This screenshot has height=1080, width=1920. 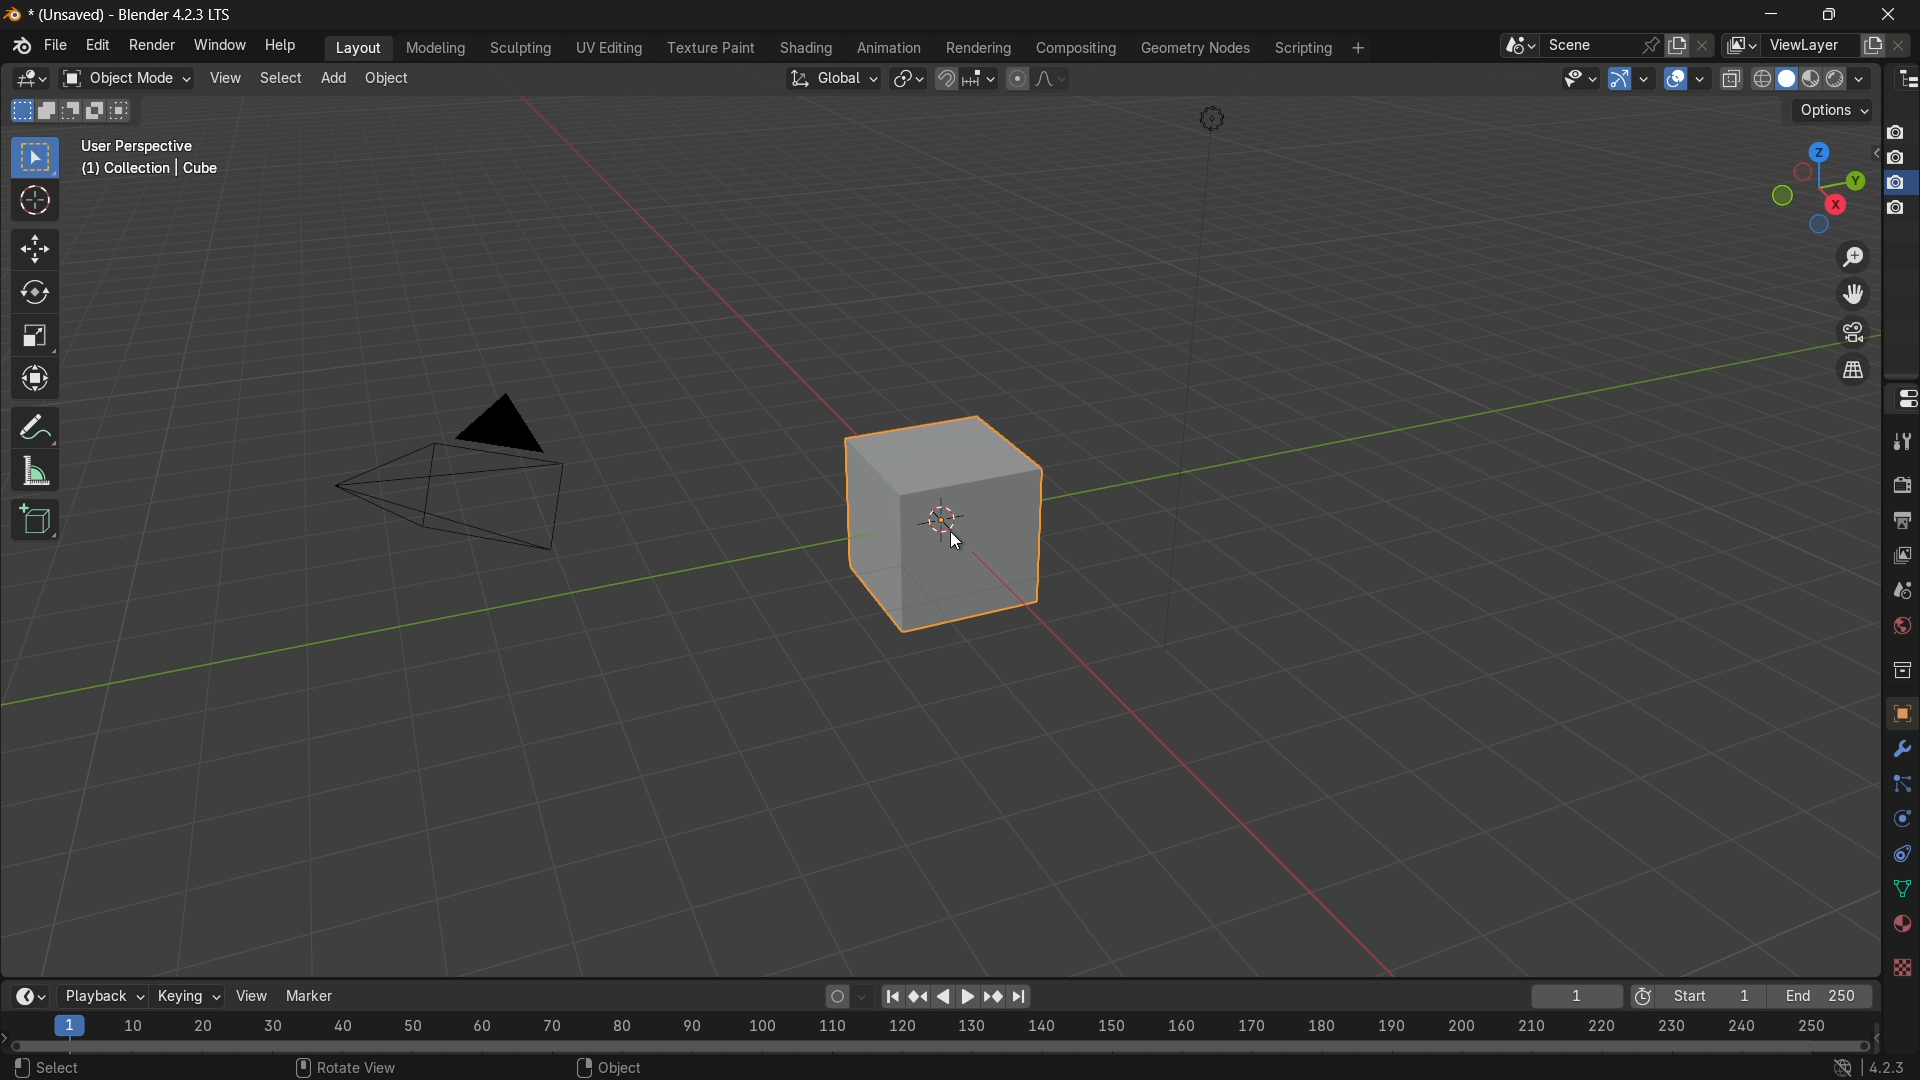 What do you see at coordinates (435, 46) in the screenshot?
I see `modeling menu` at bounding box center [435, 46].